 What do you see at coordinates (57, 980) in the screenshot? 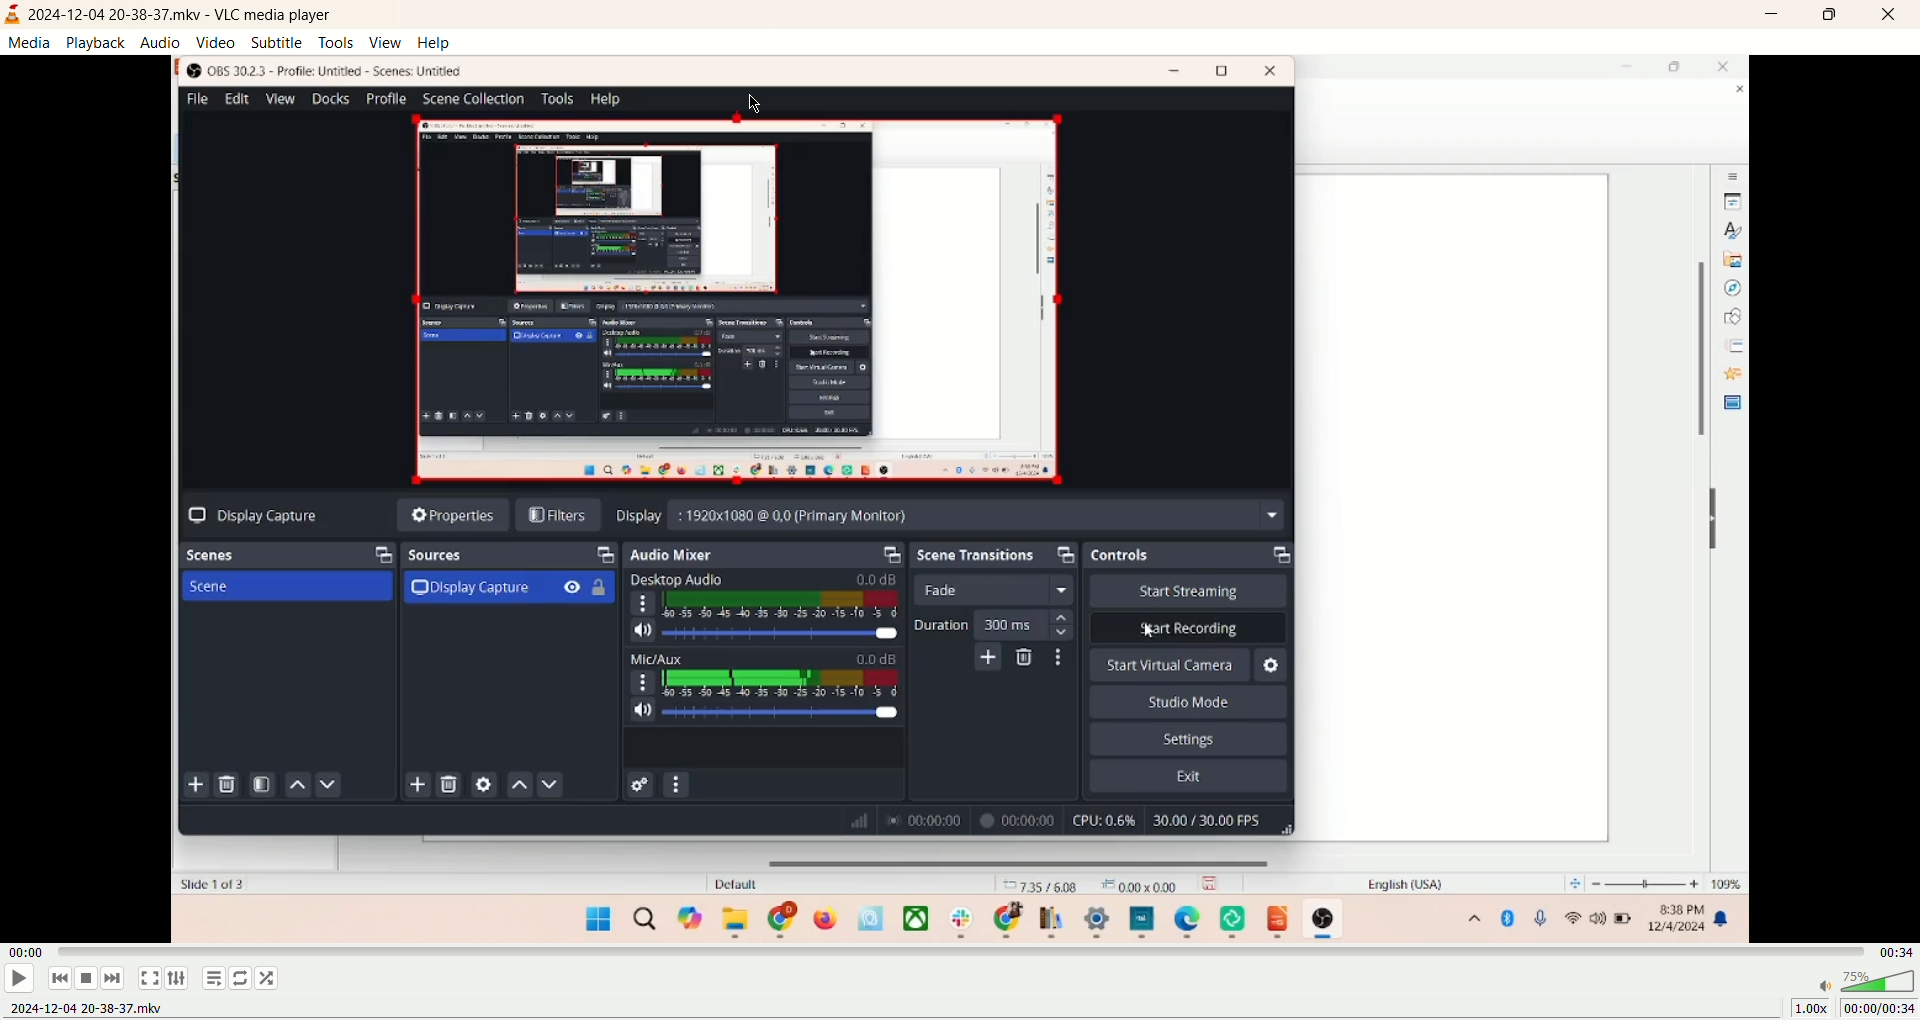
I see `previous` at bounding box center [57, 980].